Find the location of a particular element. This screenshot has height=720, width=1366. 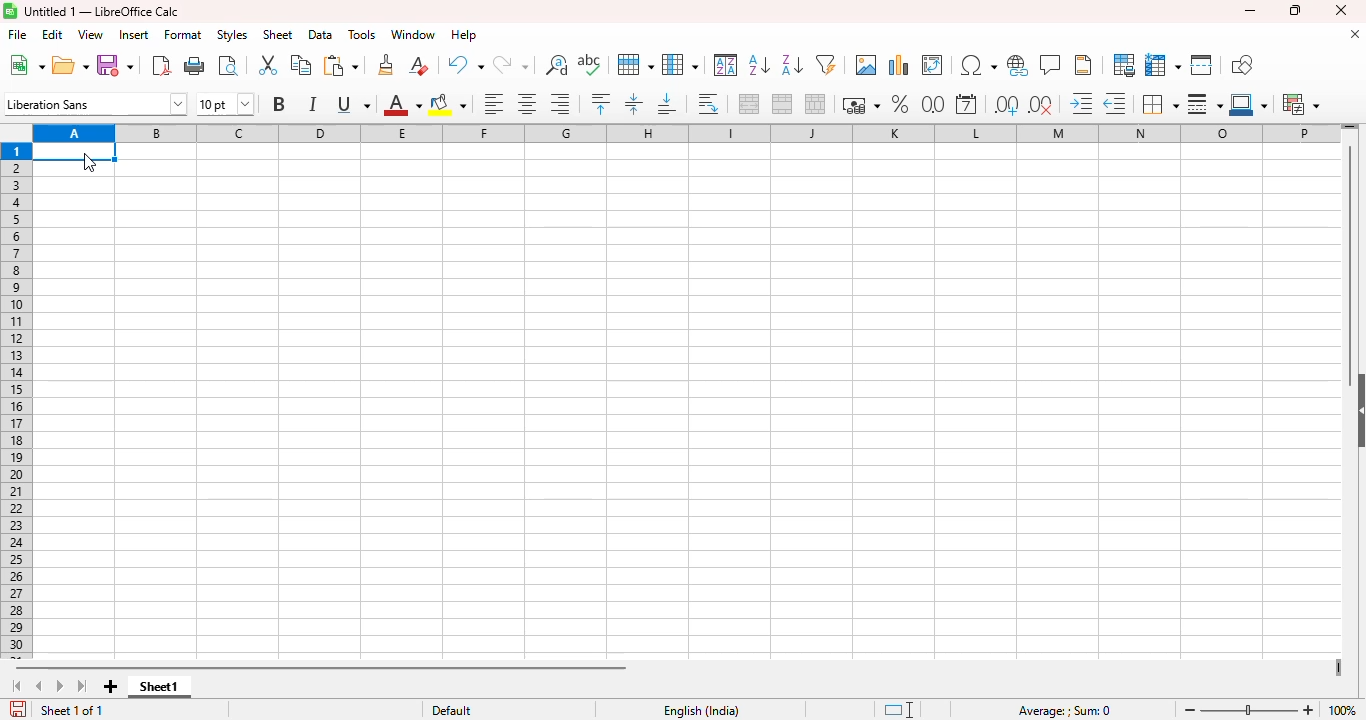

maximize is located at coordinates (1293, 11).